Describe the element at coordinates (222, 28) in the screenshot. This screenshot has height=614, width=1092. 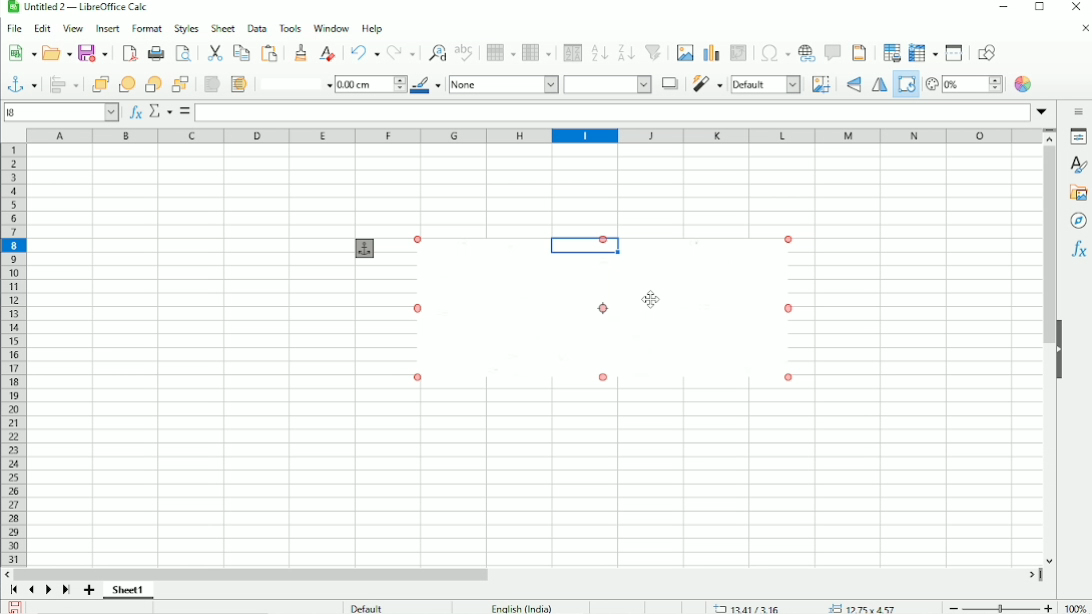
I see `Sheet` at that location.